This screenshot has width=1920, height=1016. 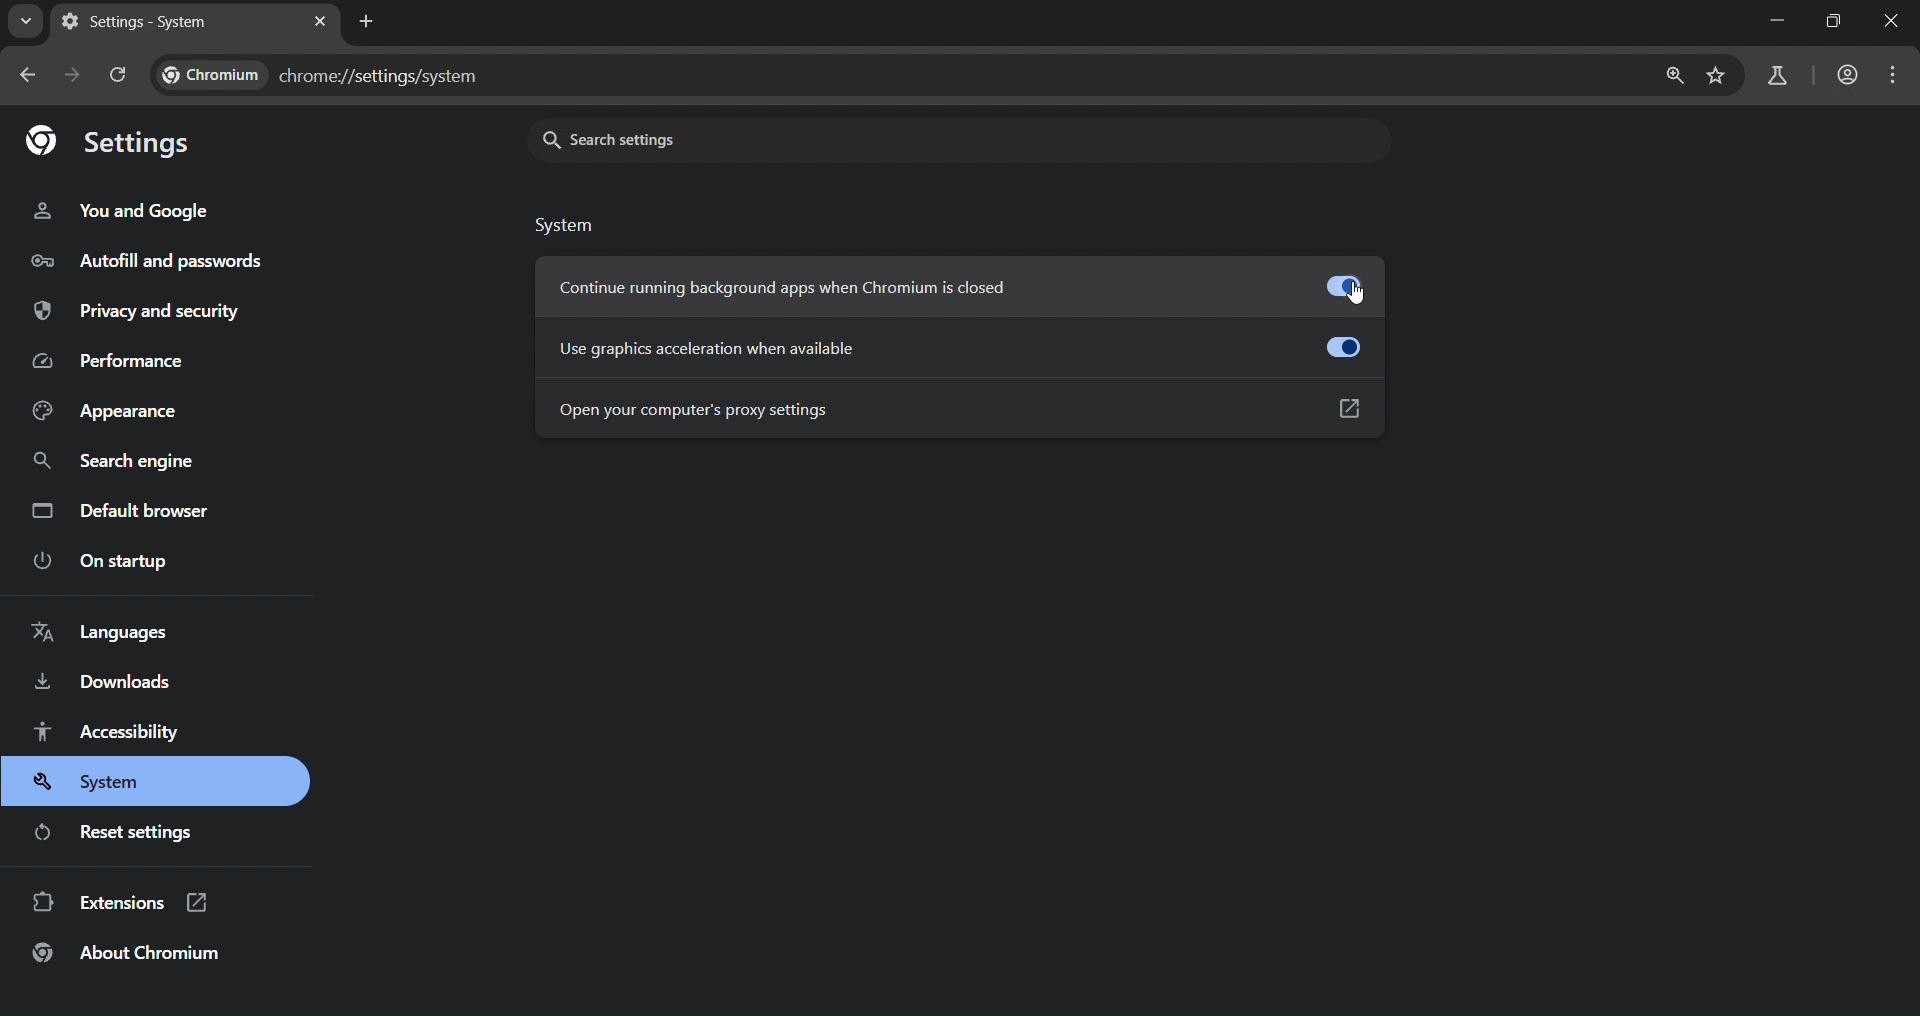 I want to click on reload page, so click(x=125, y=75).